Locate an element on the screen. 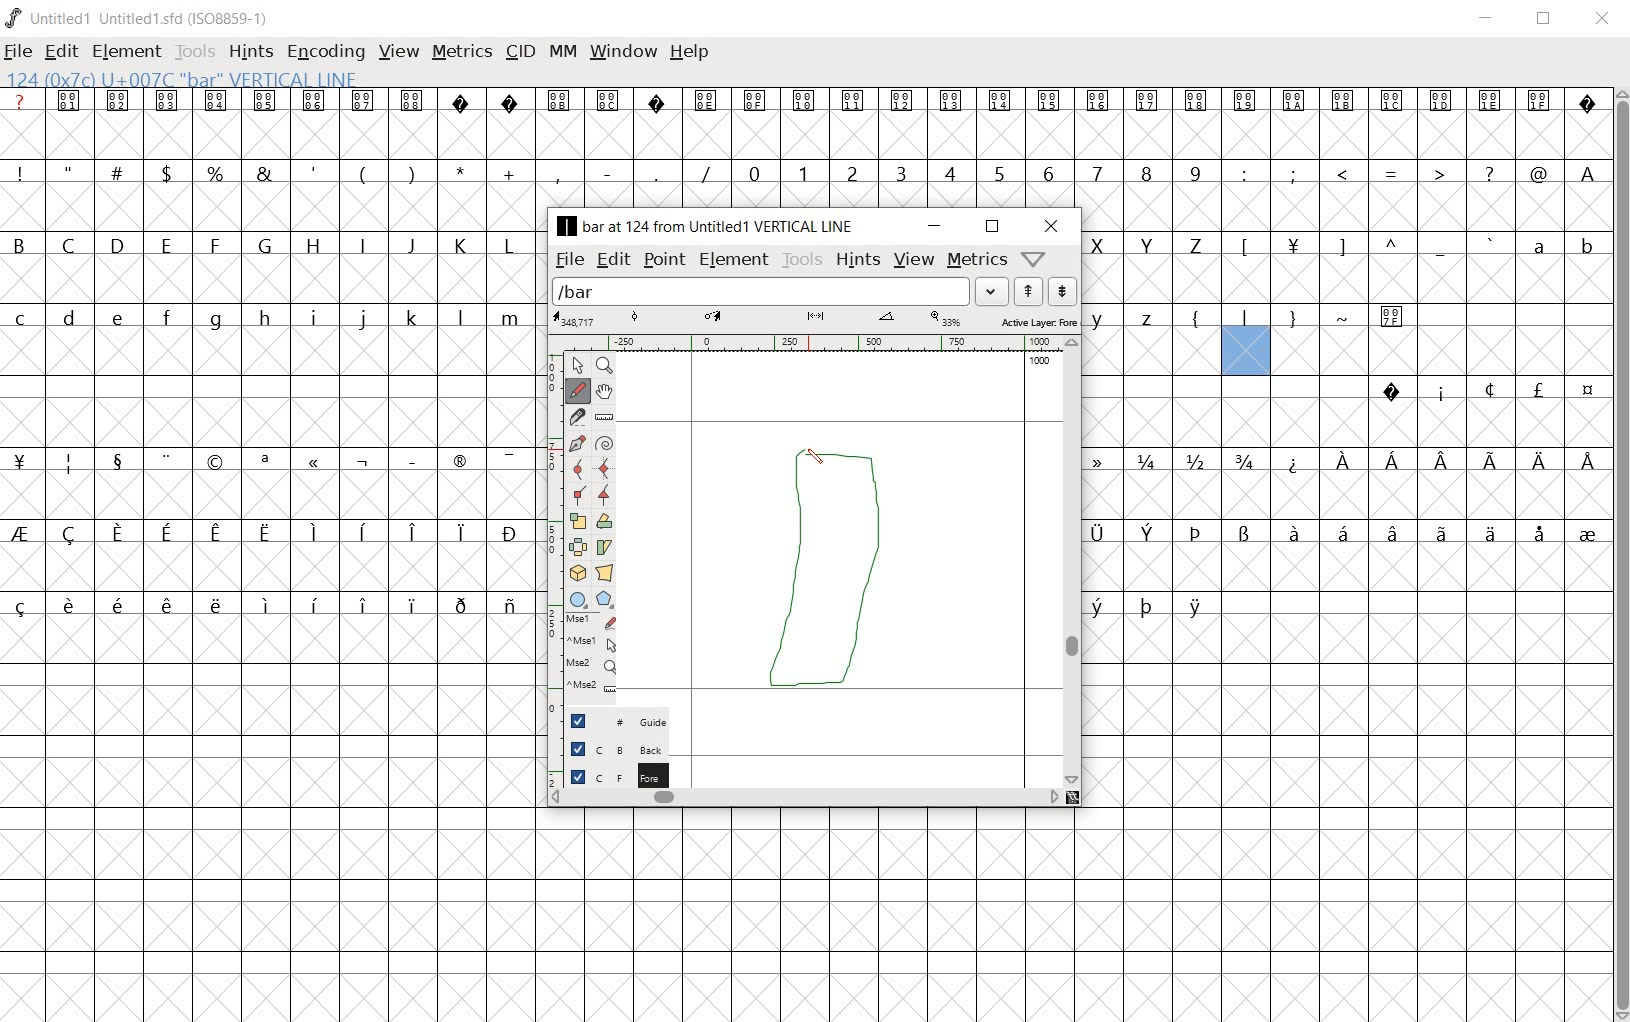 This screenshot has width=1630, height=1022. file is located at coordinates (569, 261).